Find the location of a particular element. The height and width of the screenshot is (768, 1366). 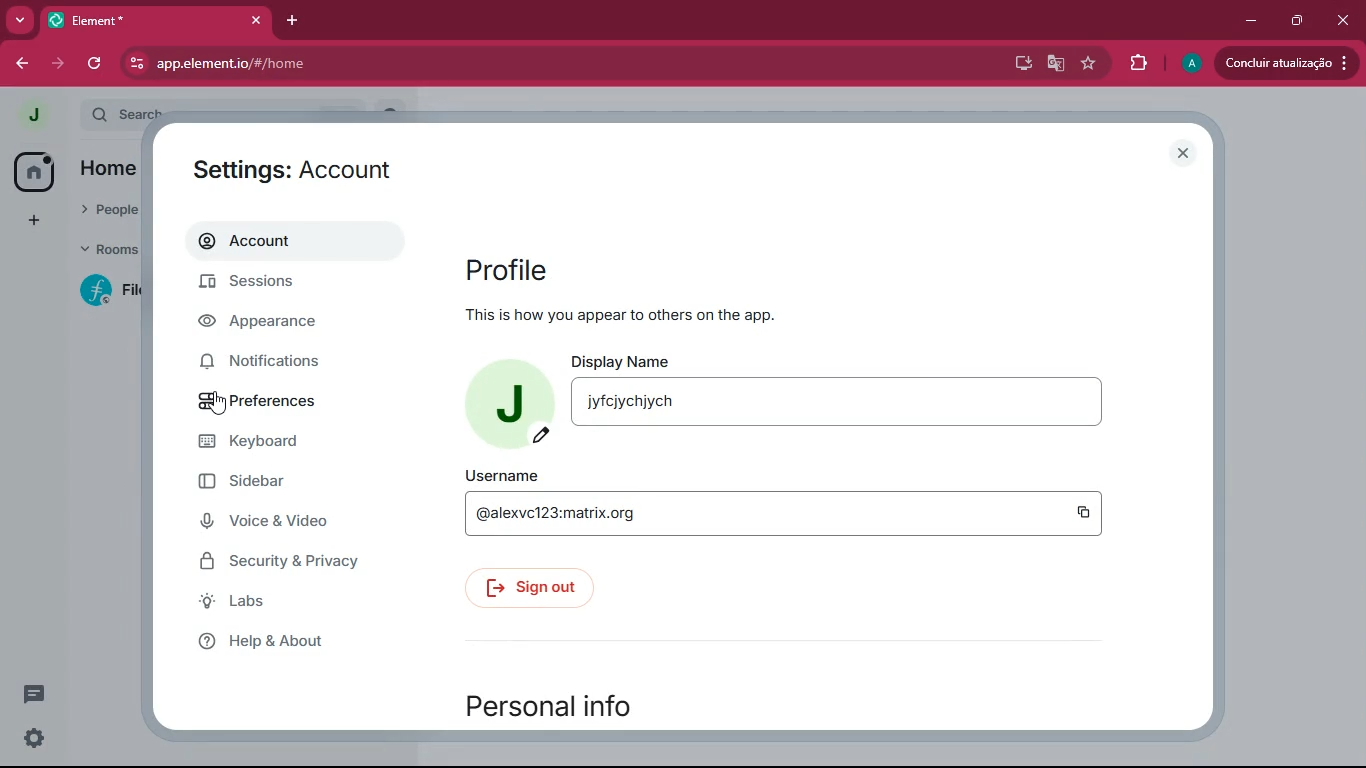

username is located at coordinates (508, 476).